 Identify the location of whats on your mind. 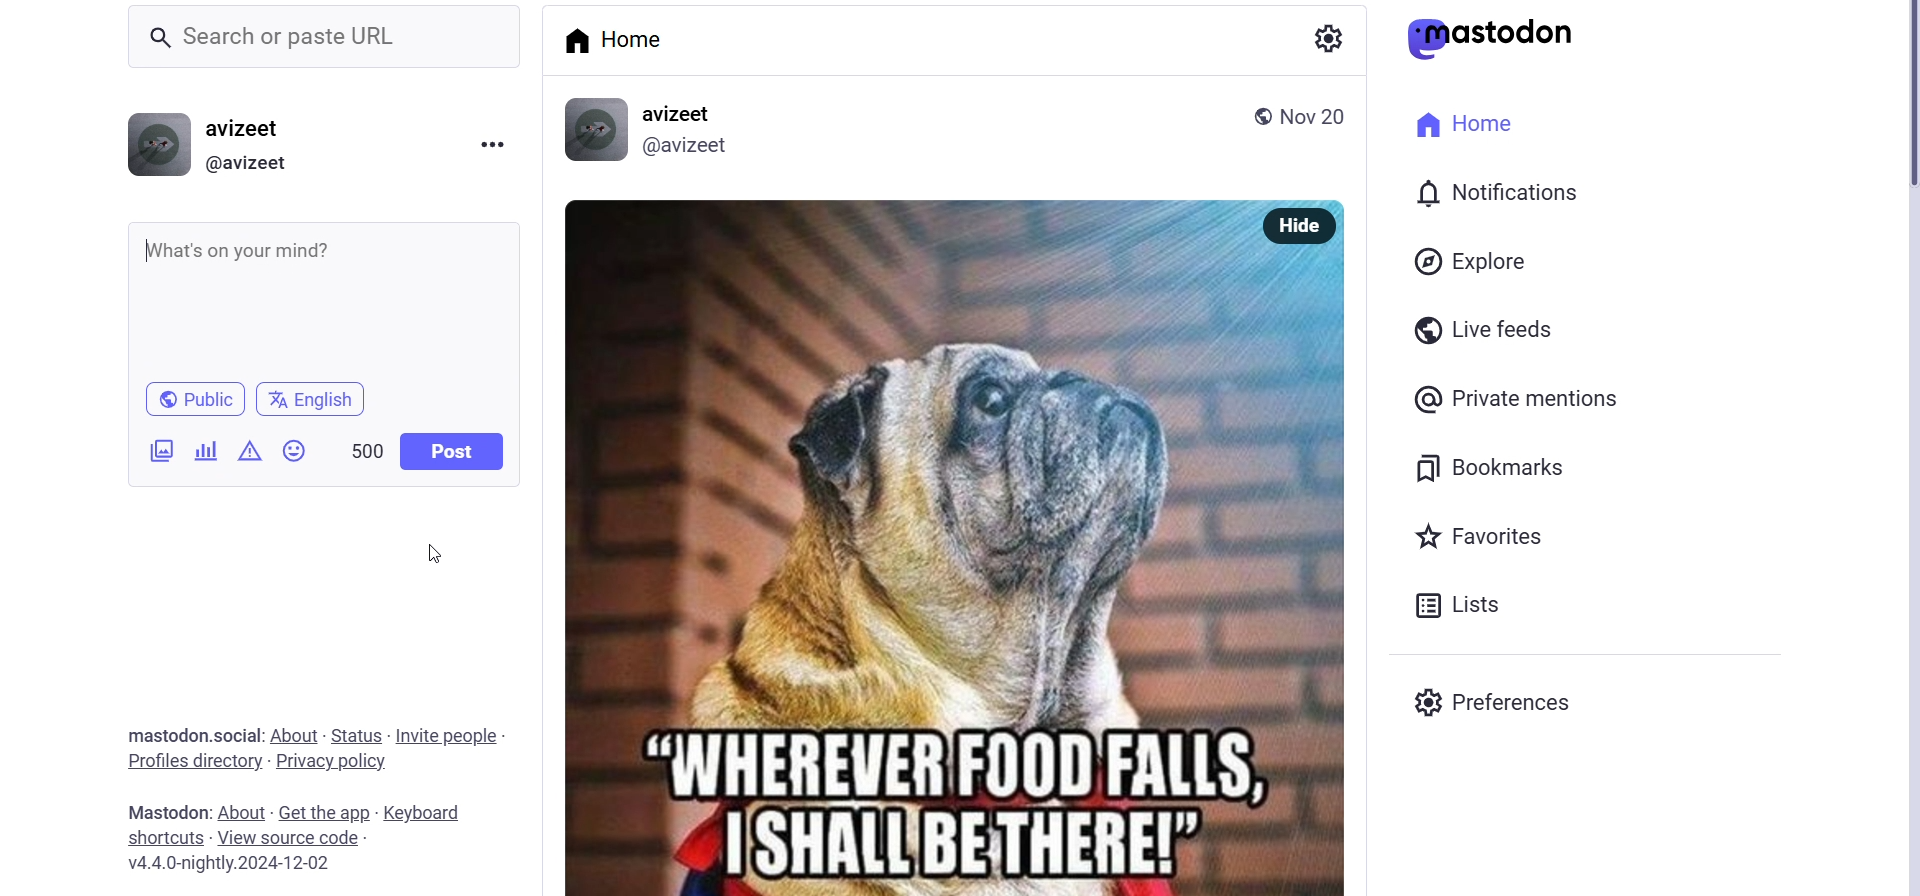
(322, 297).